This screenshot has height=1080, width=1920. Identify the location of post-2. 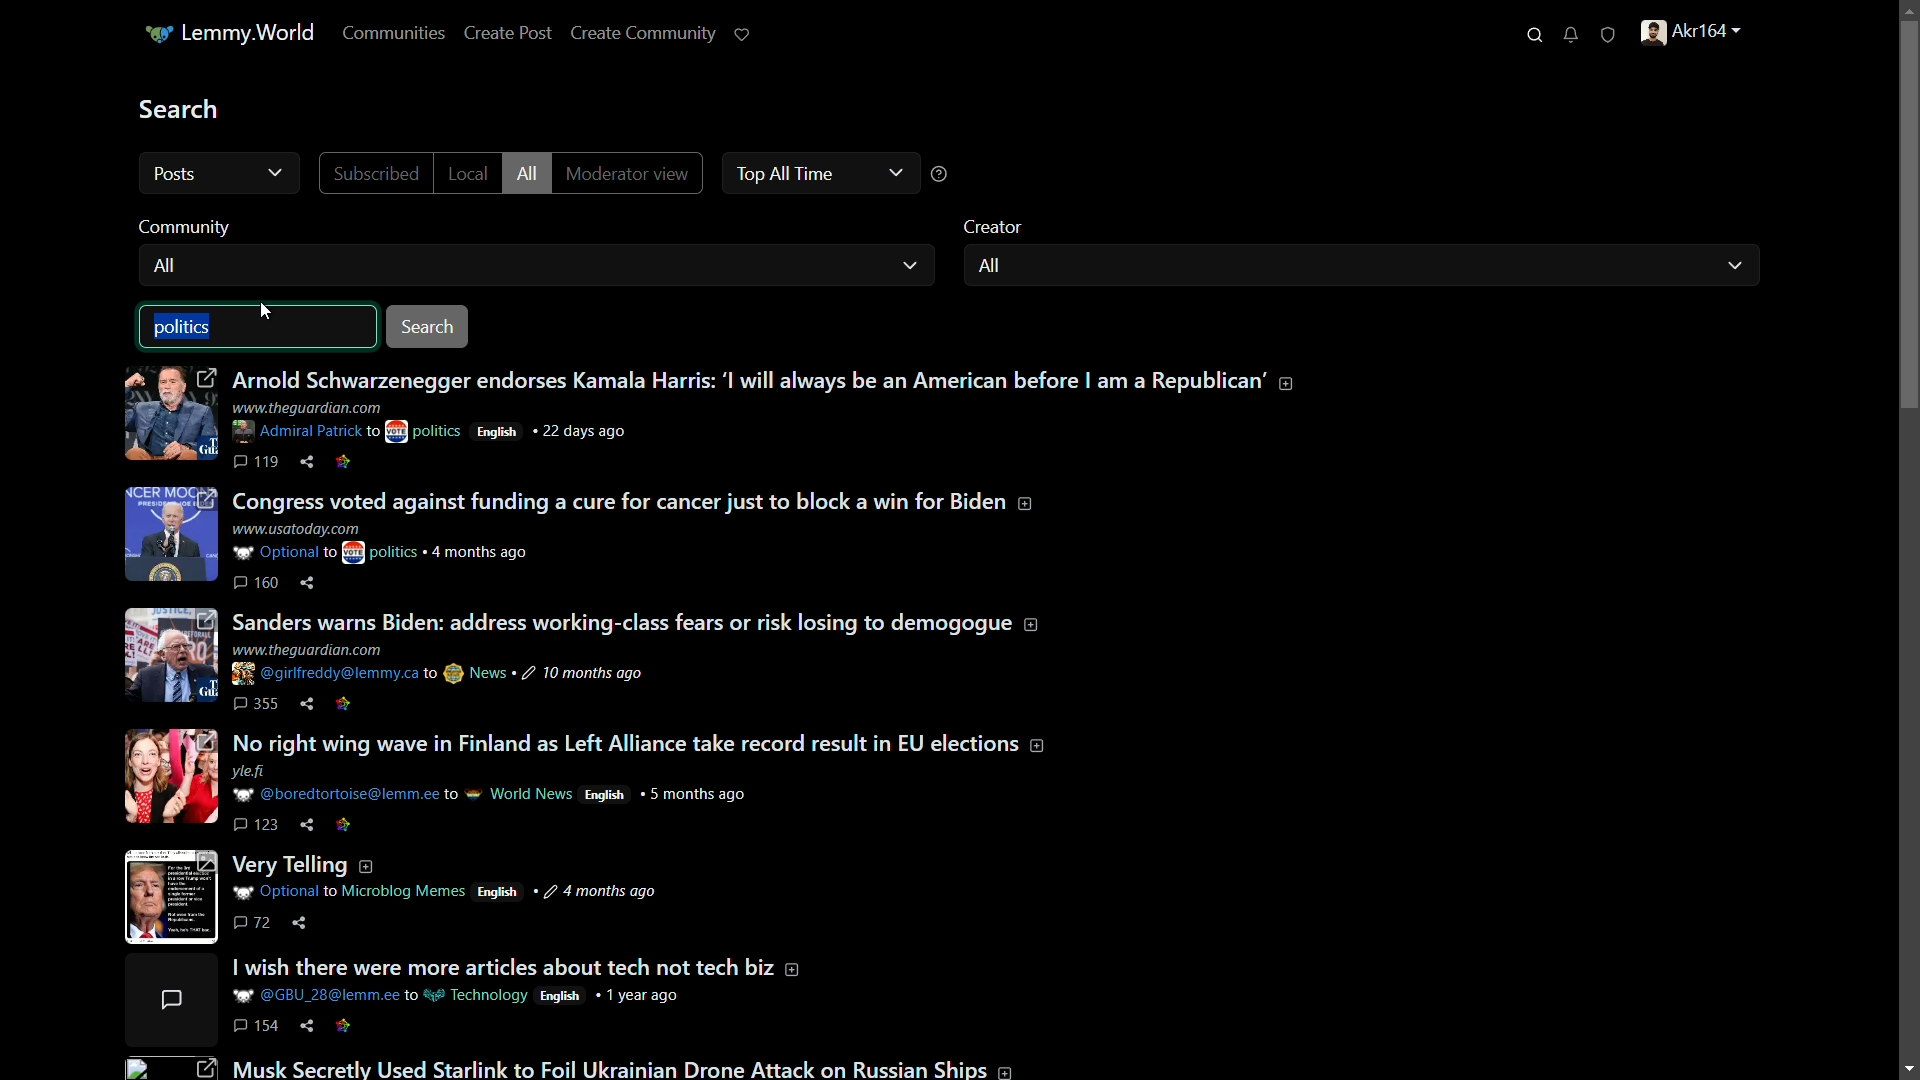
(583, 538).